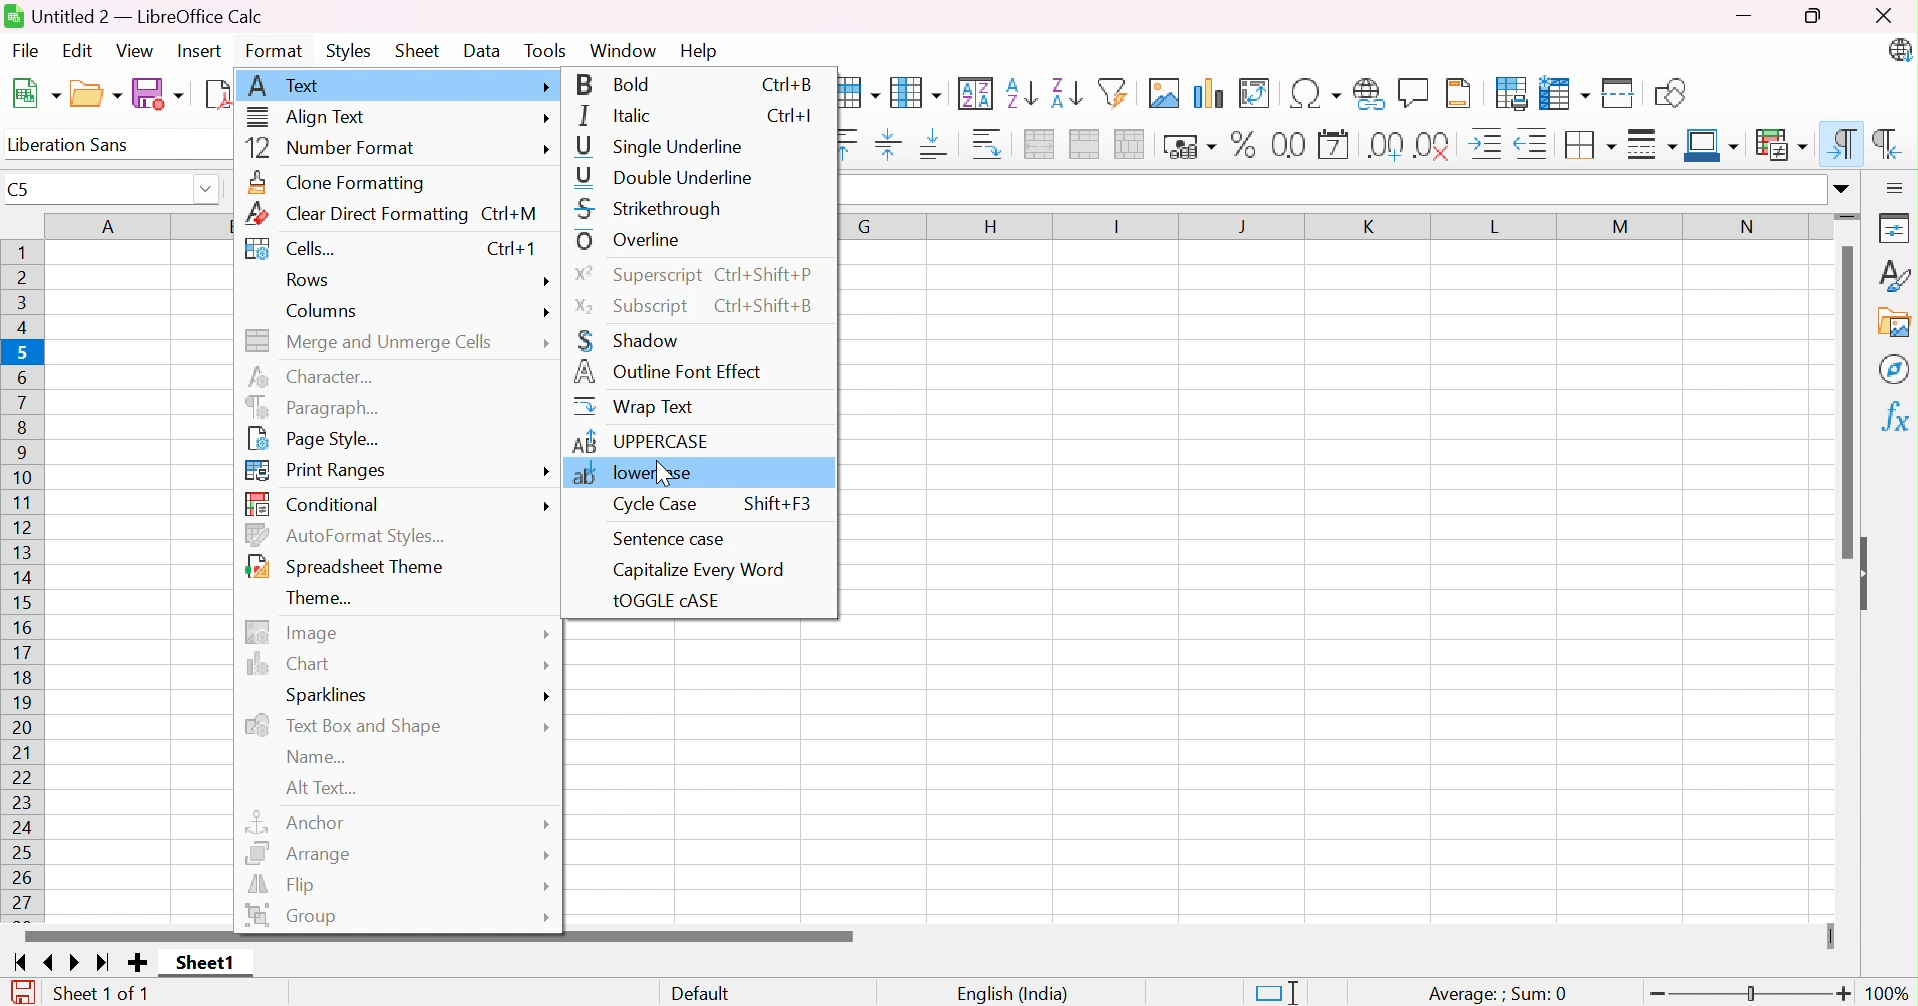 This screenshot has height=1006, width=1918. Describe the element at coordinates (1654, 147) in the screenshot. I see `Border Style` at that location.